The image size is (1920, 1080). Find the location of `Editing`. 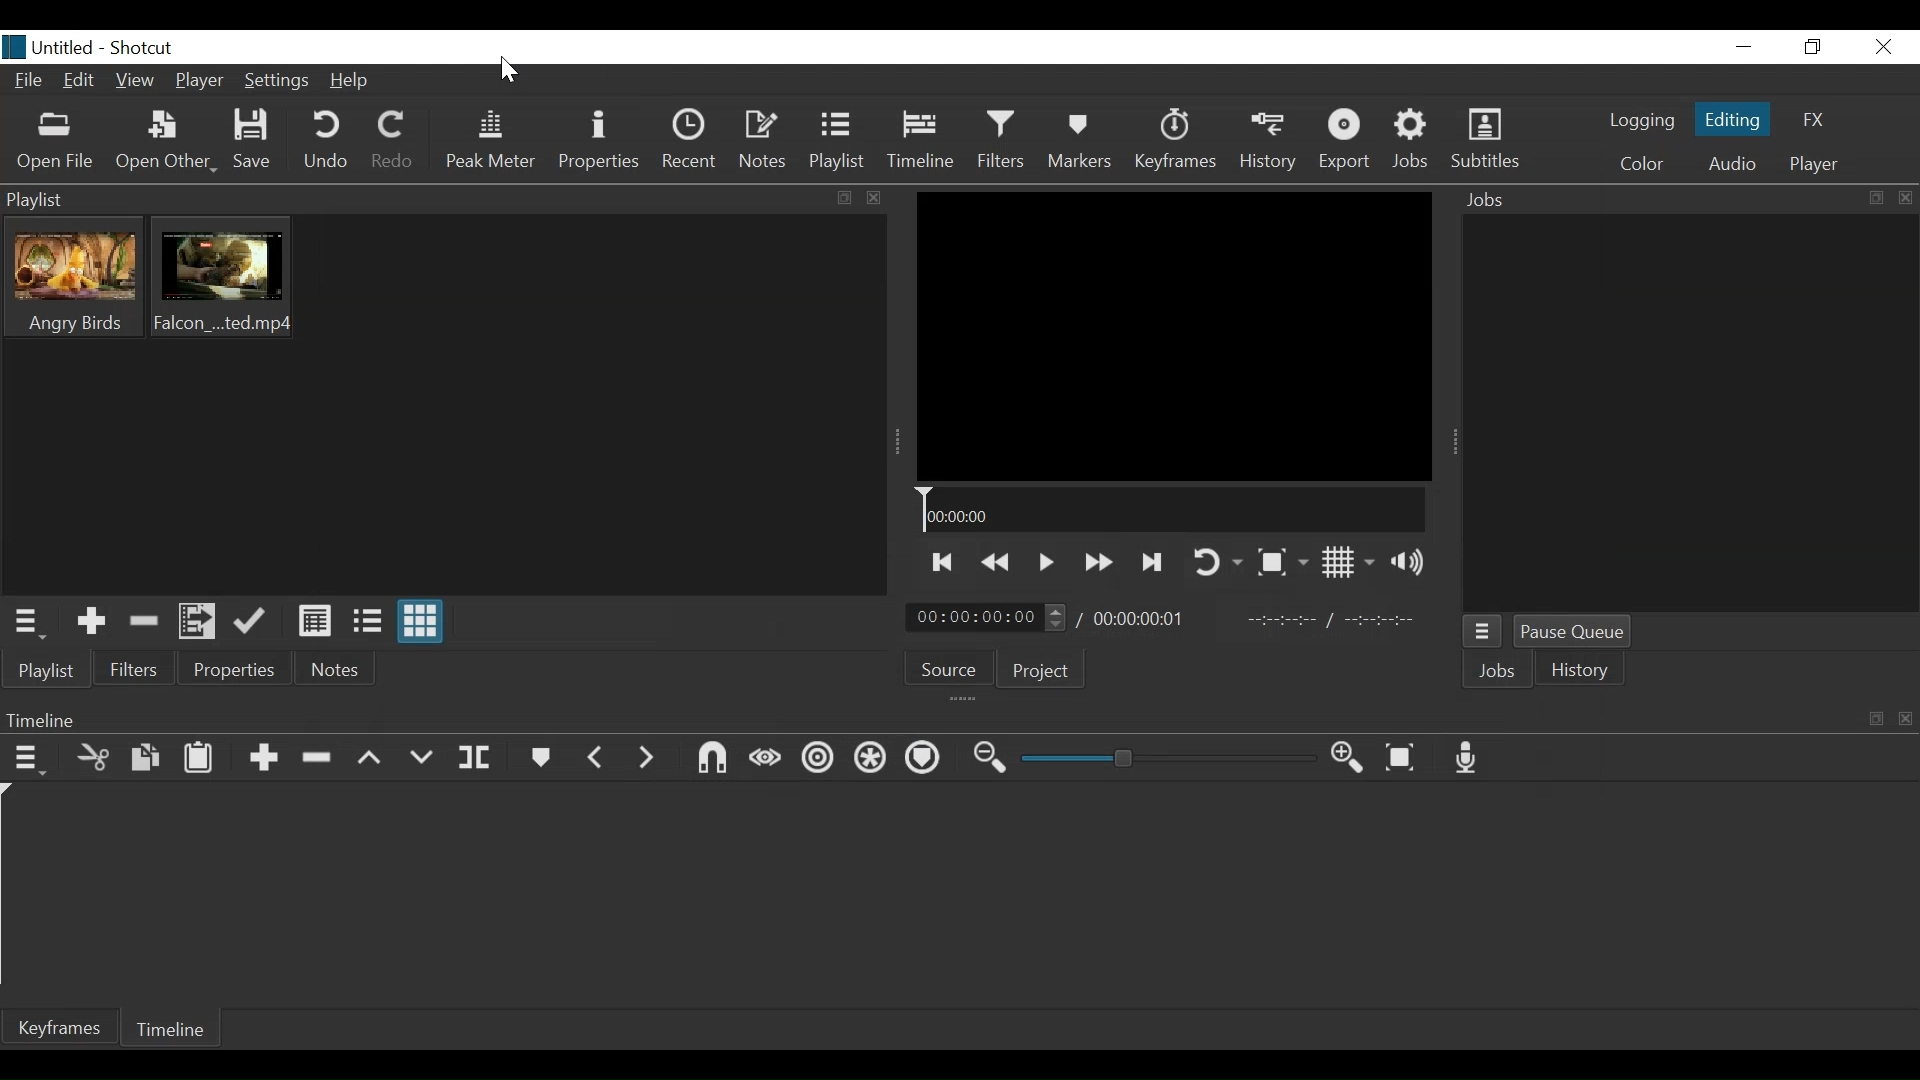

Editing is located at coordinates (1730, 118).